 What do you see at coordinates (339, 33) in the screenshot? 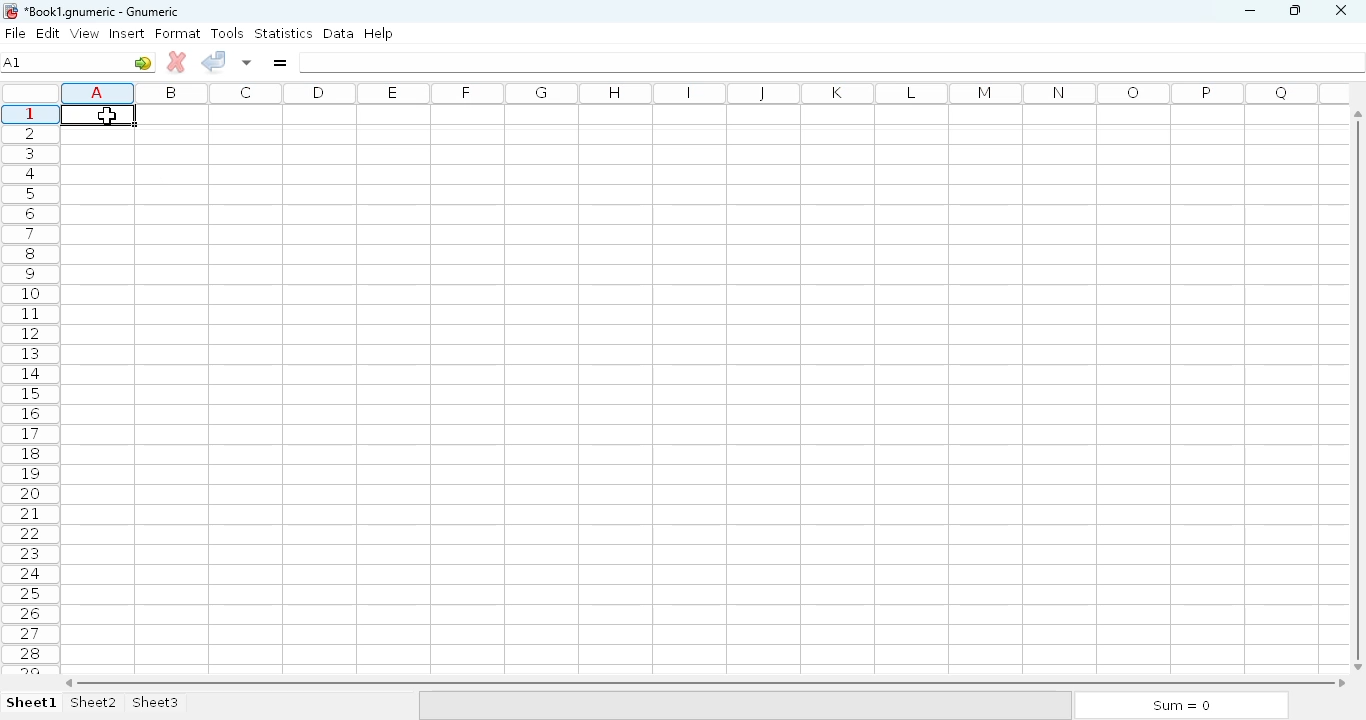
I see `data` at bounding box center [339, 33].